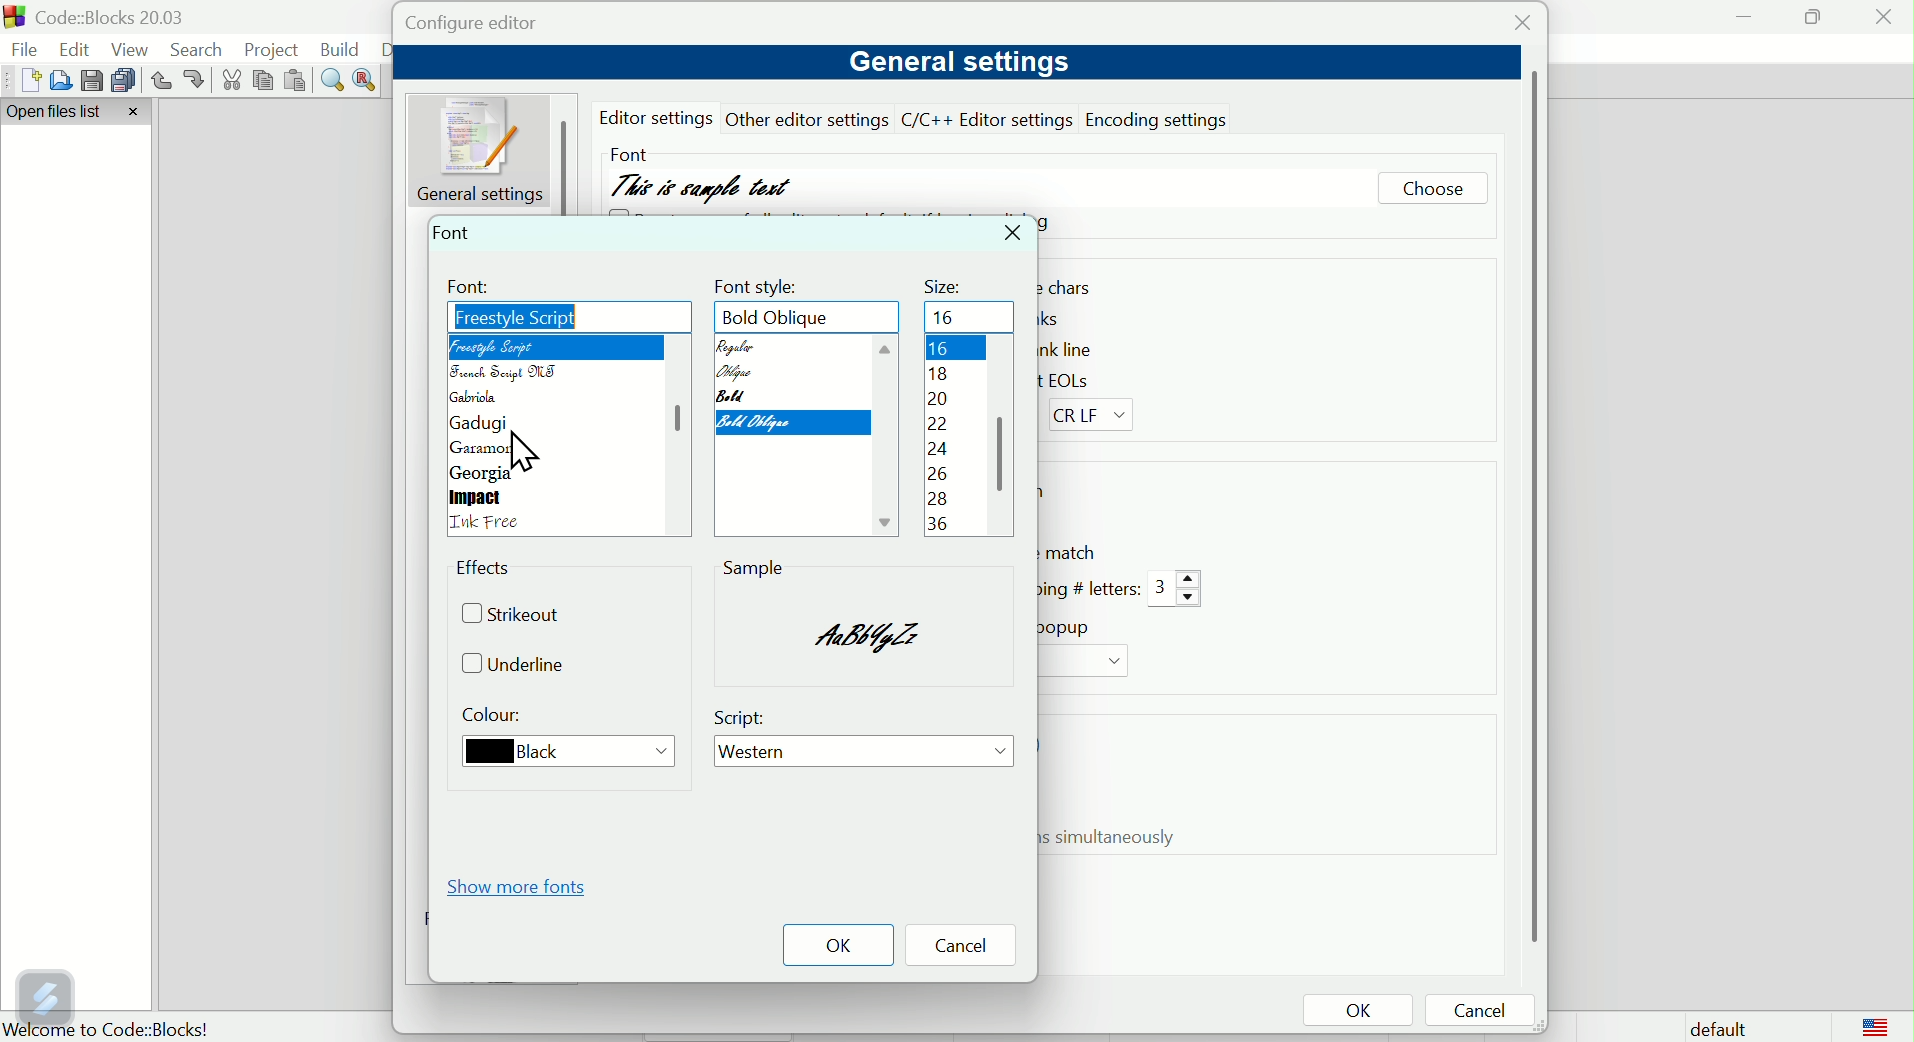  What do you see at coordinates (479, 498) in the screenshot?
I see `Impact` at bounding box center [479, 498].